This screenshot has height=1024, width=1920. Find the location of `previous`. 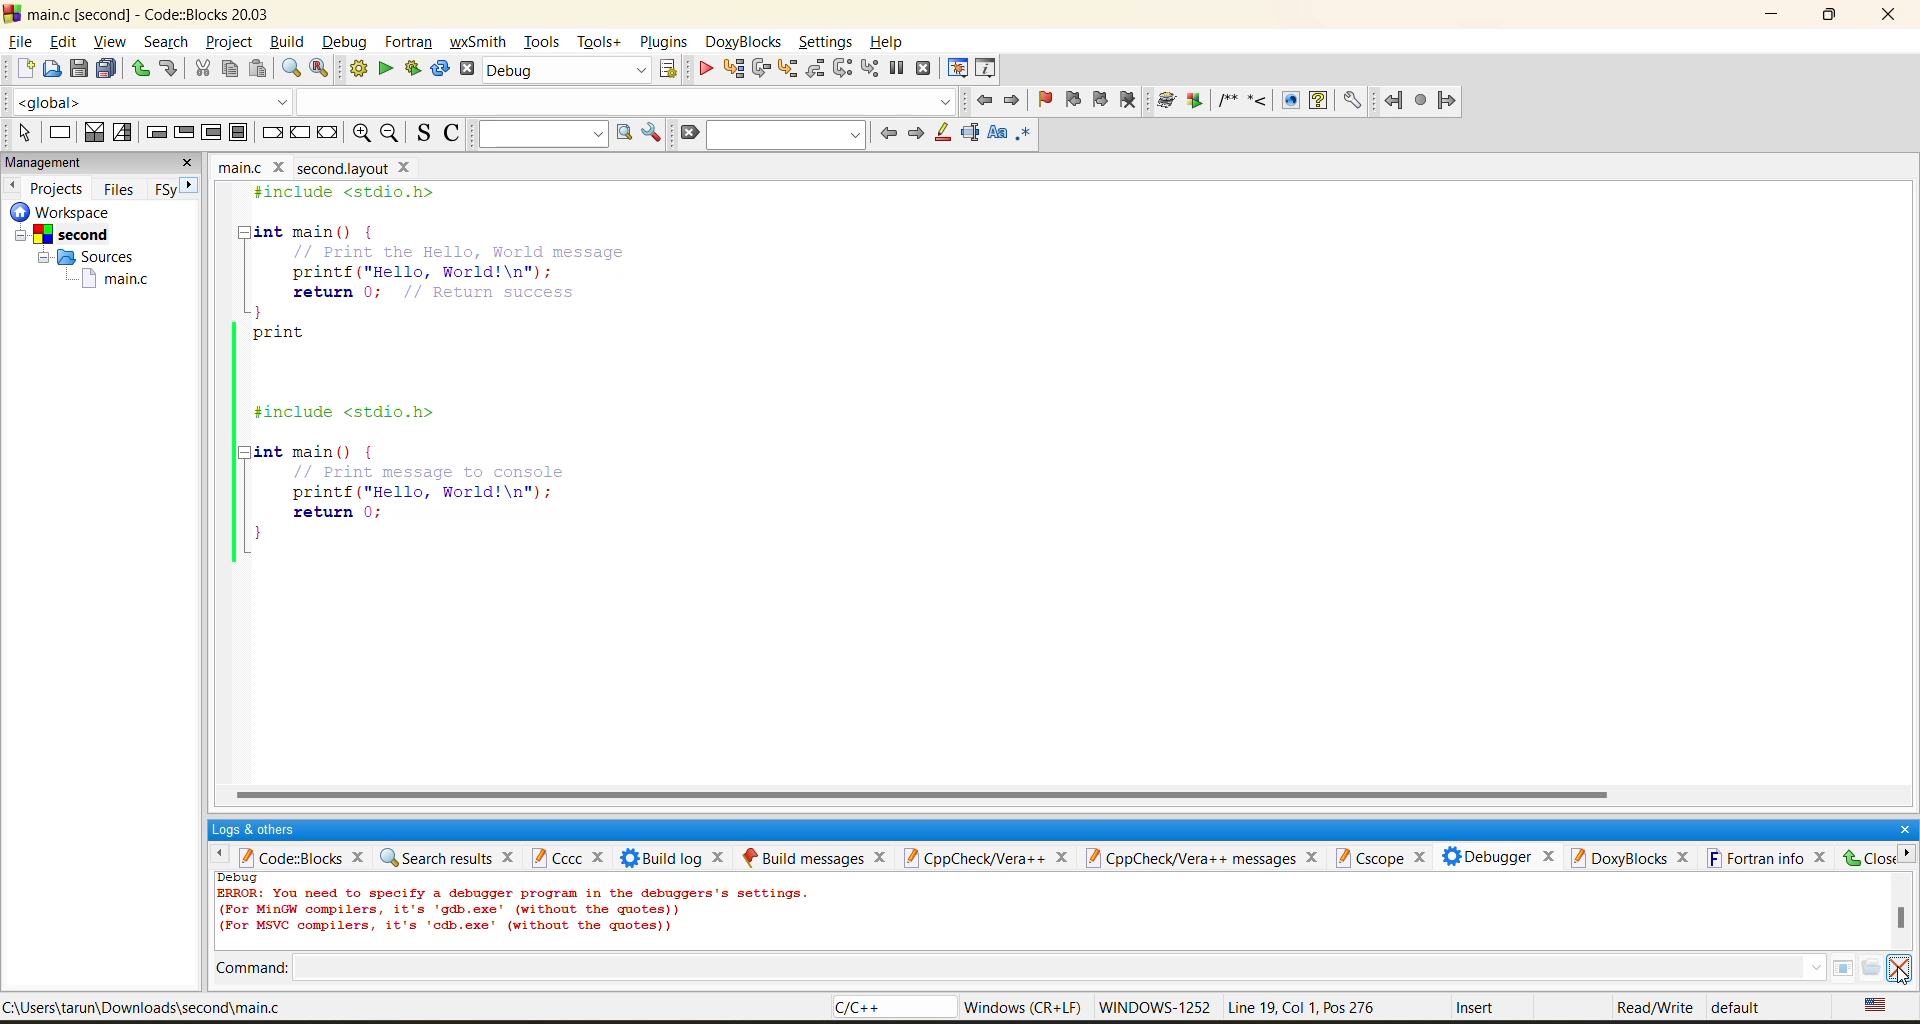

previous is located at coordinates (888, 133).